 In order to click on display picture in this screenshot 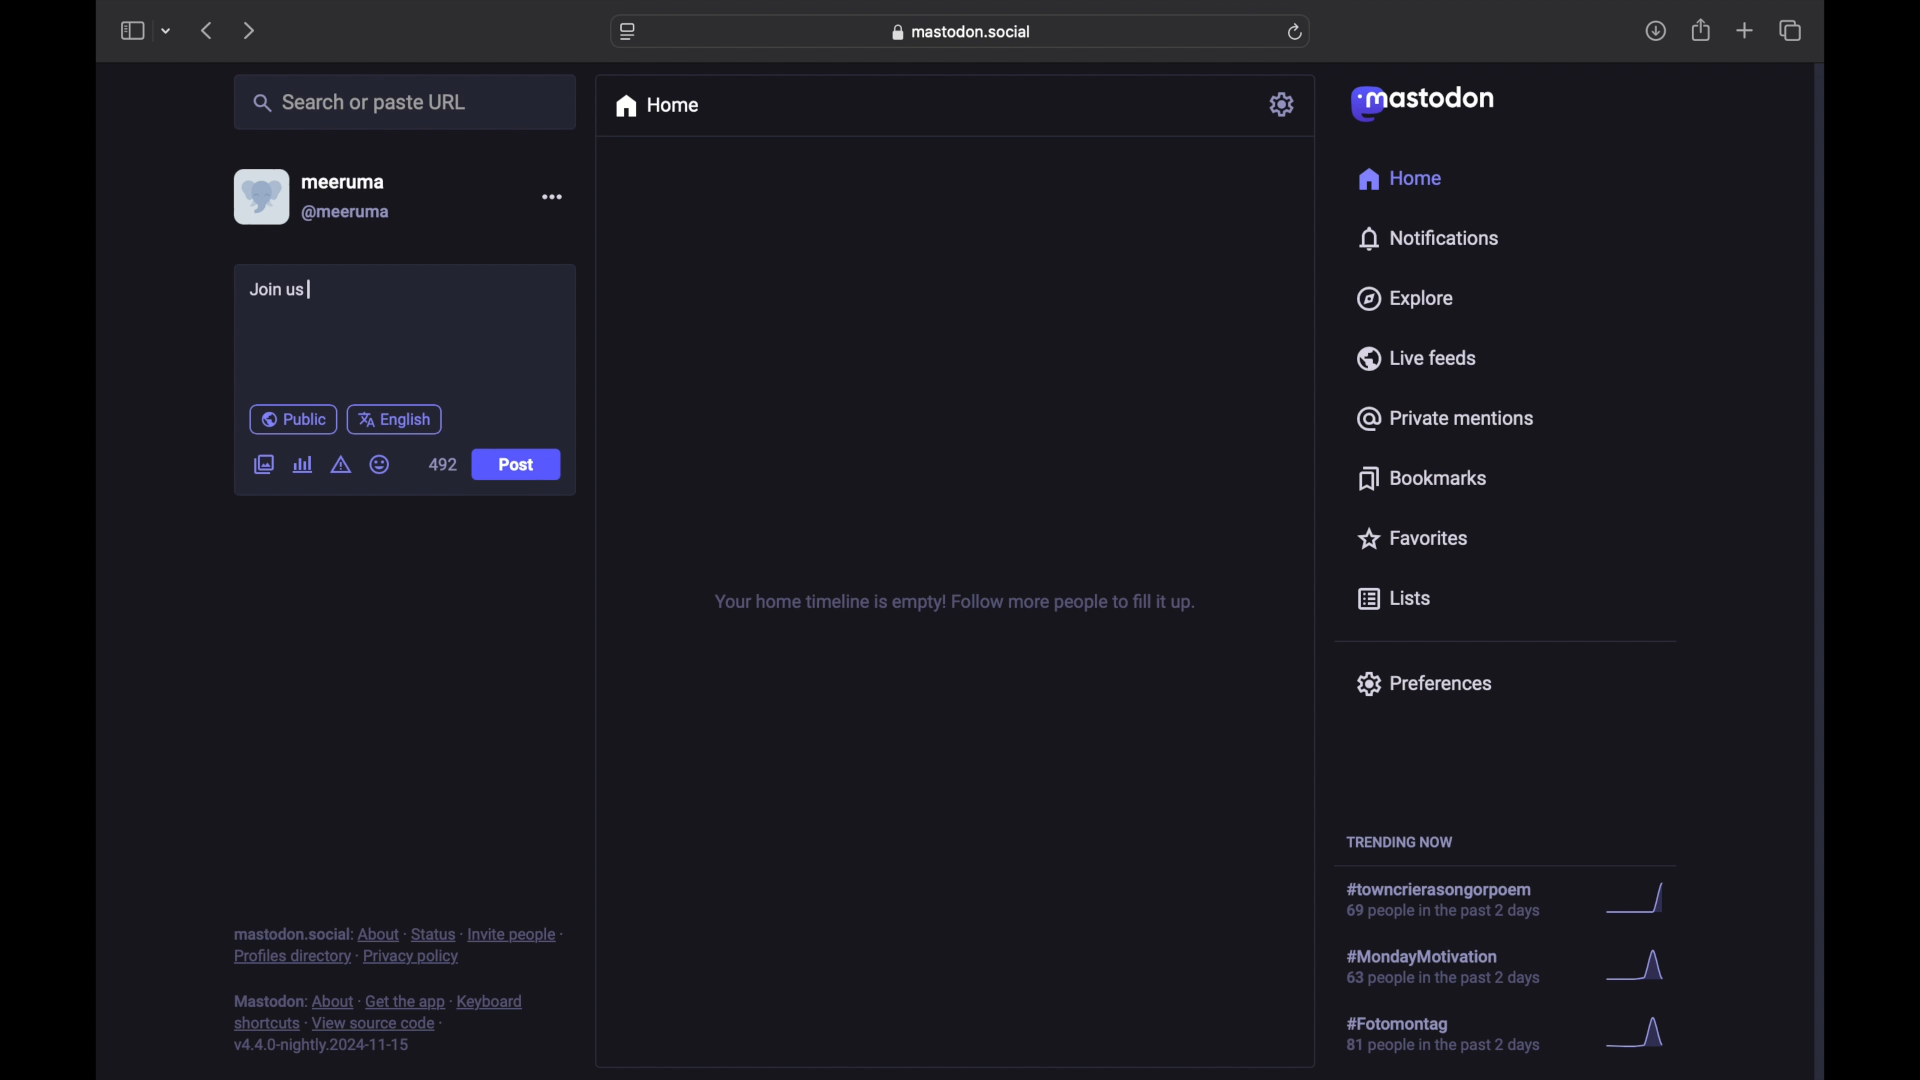, I will do `click(259, 196)`.